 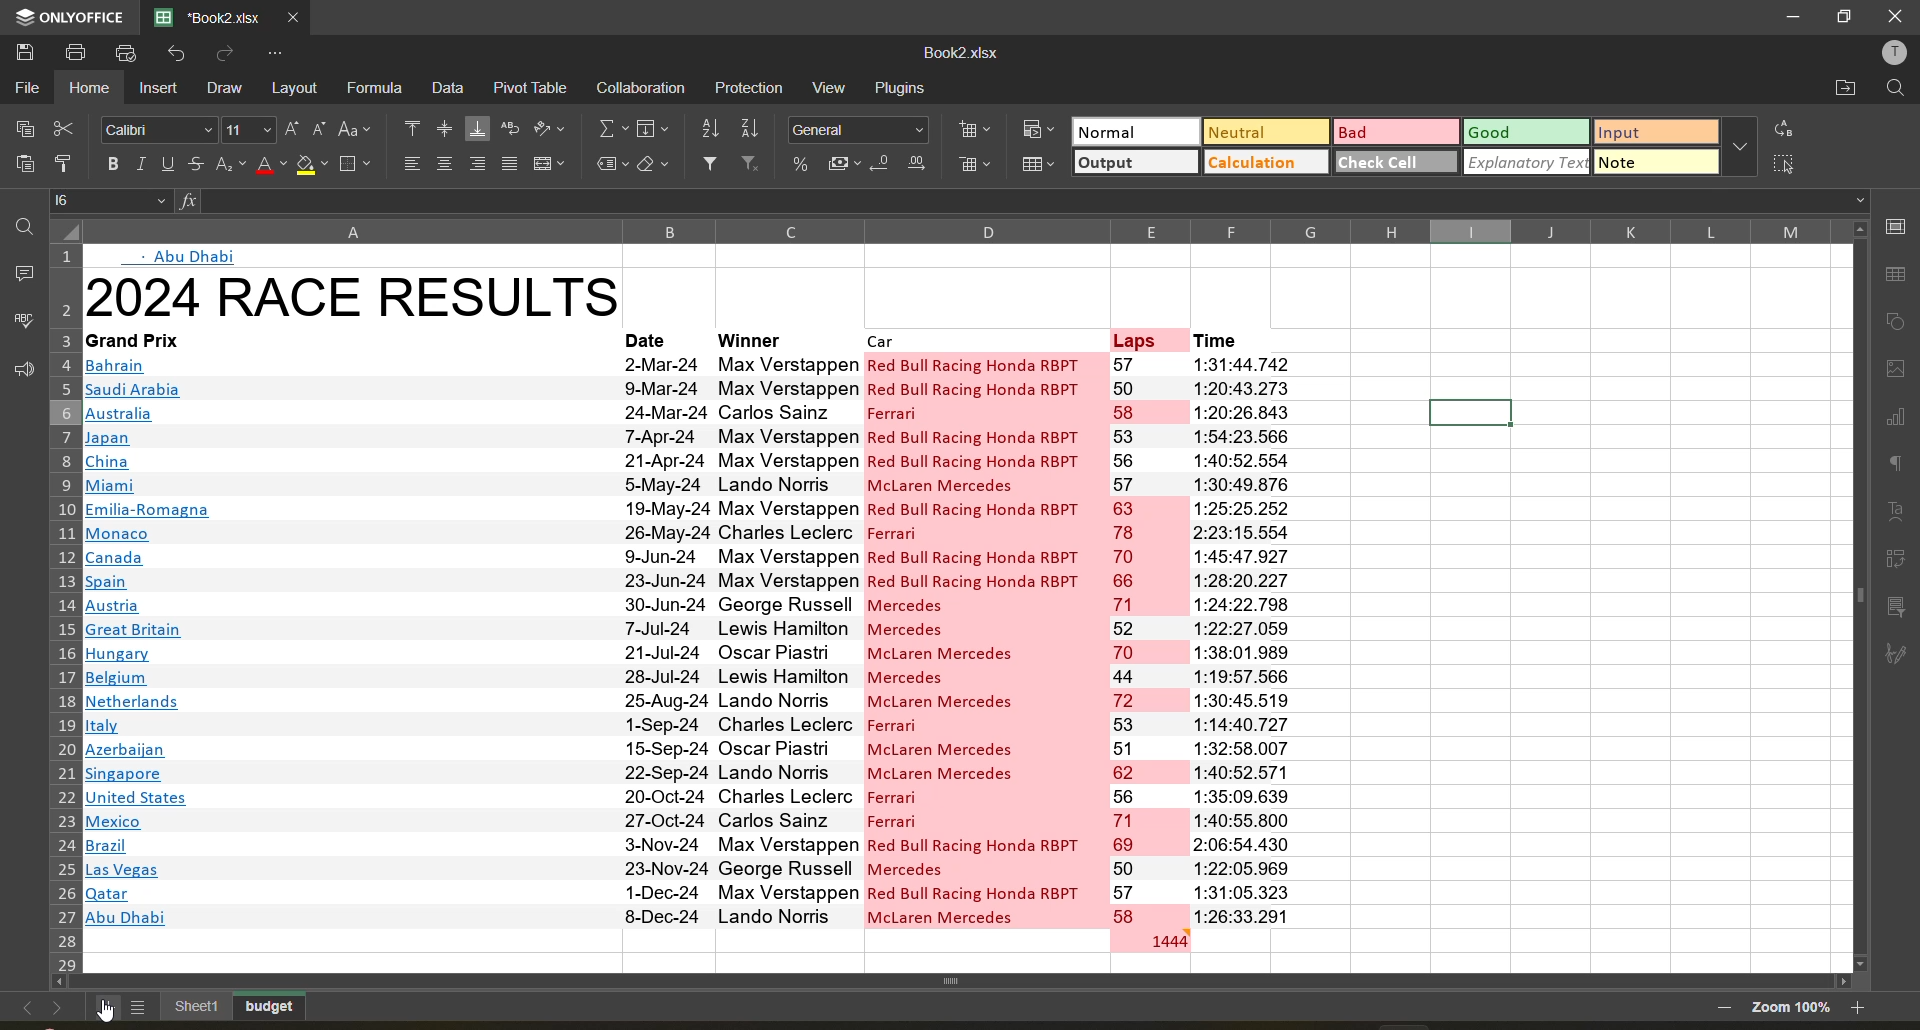 I want to click on named fields, so click(x=608, y=163).